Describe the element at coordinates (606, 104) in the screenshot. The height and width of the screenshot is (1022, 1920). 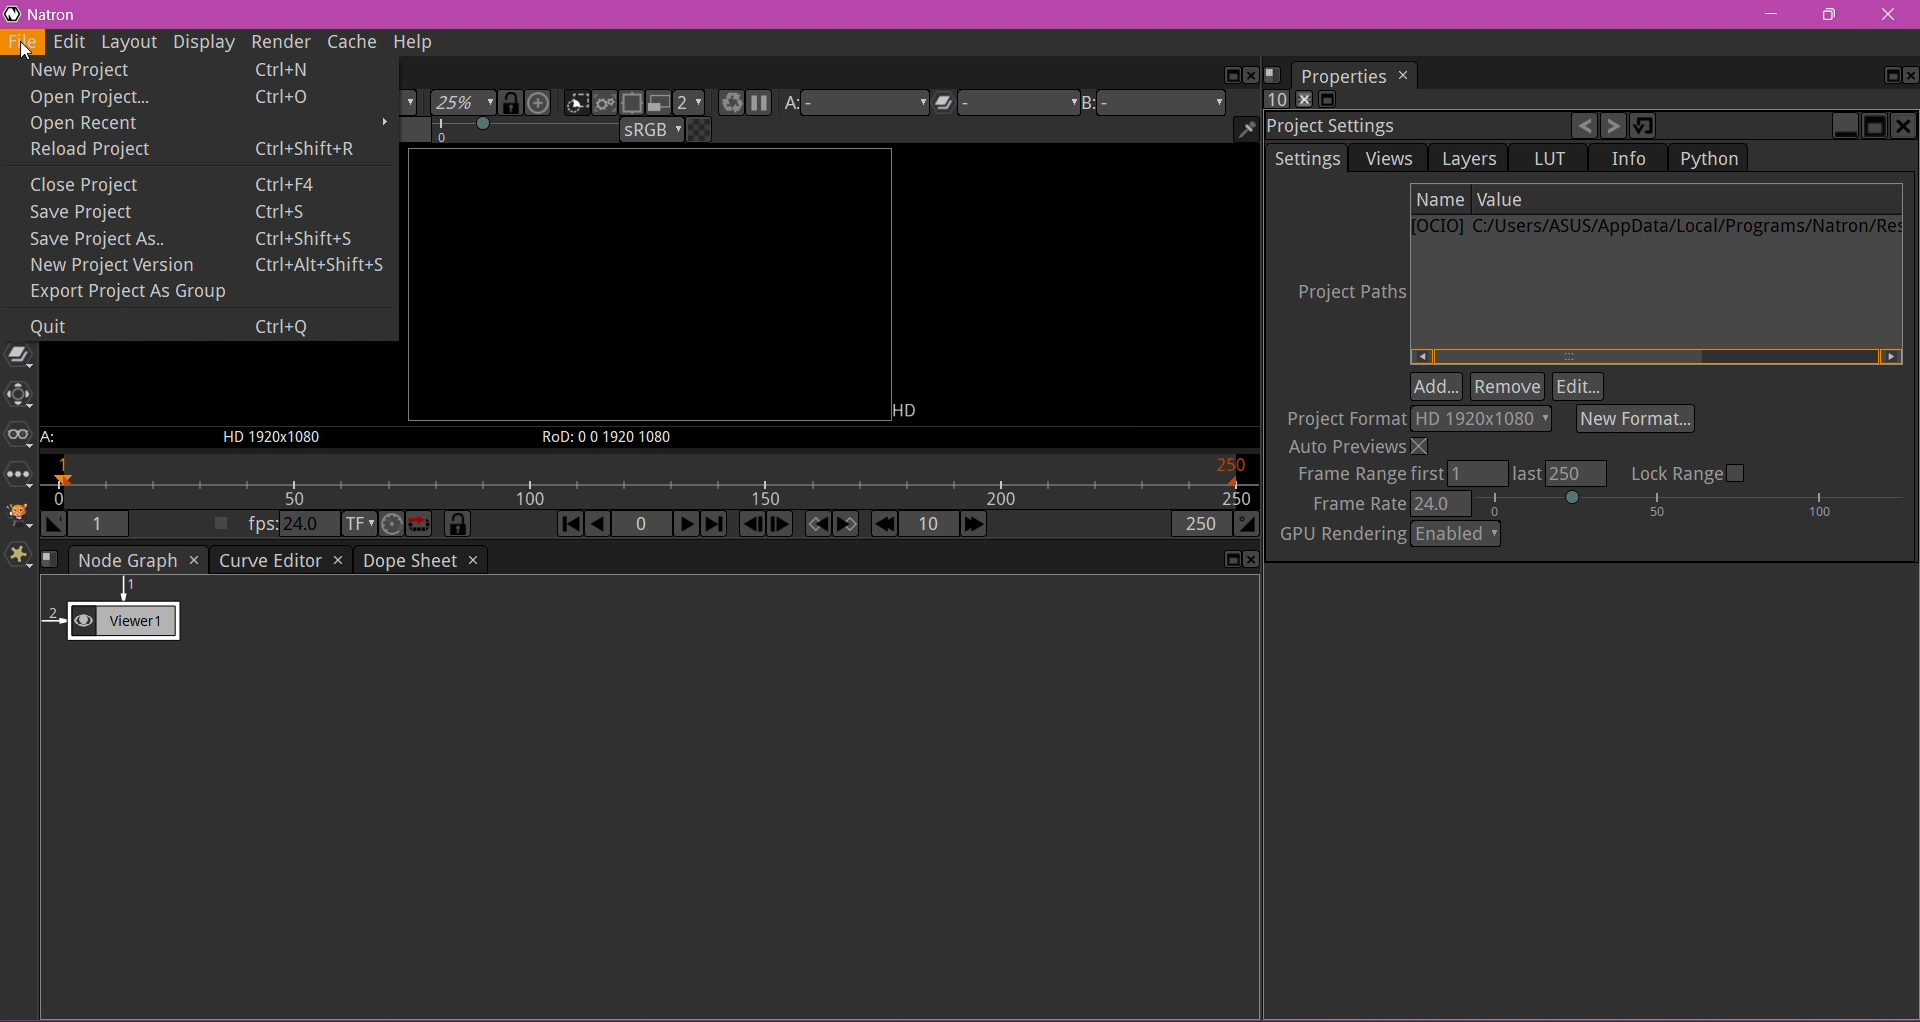
I see `When checked, the viewer will render the image in its entirety and not just the visible portion ` at that location.